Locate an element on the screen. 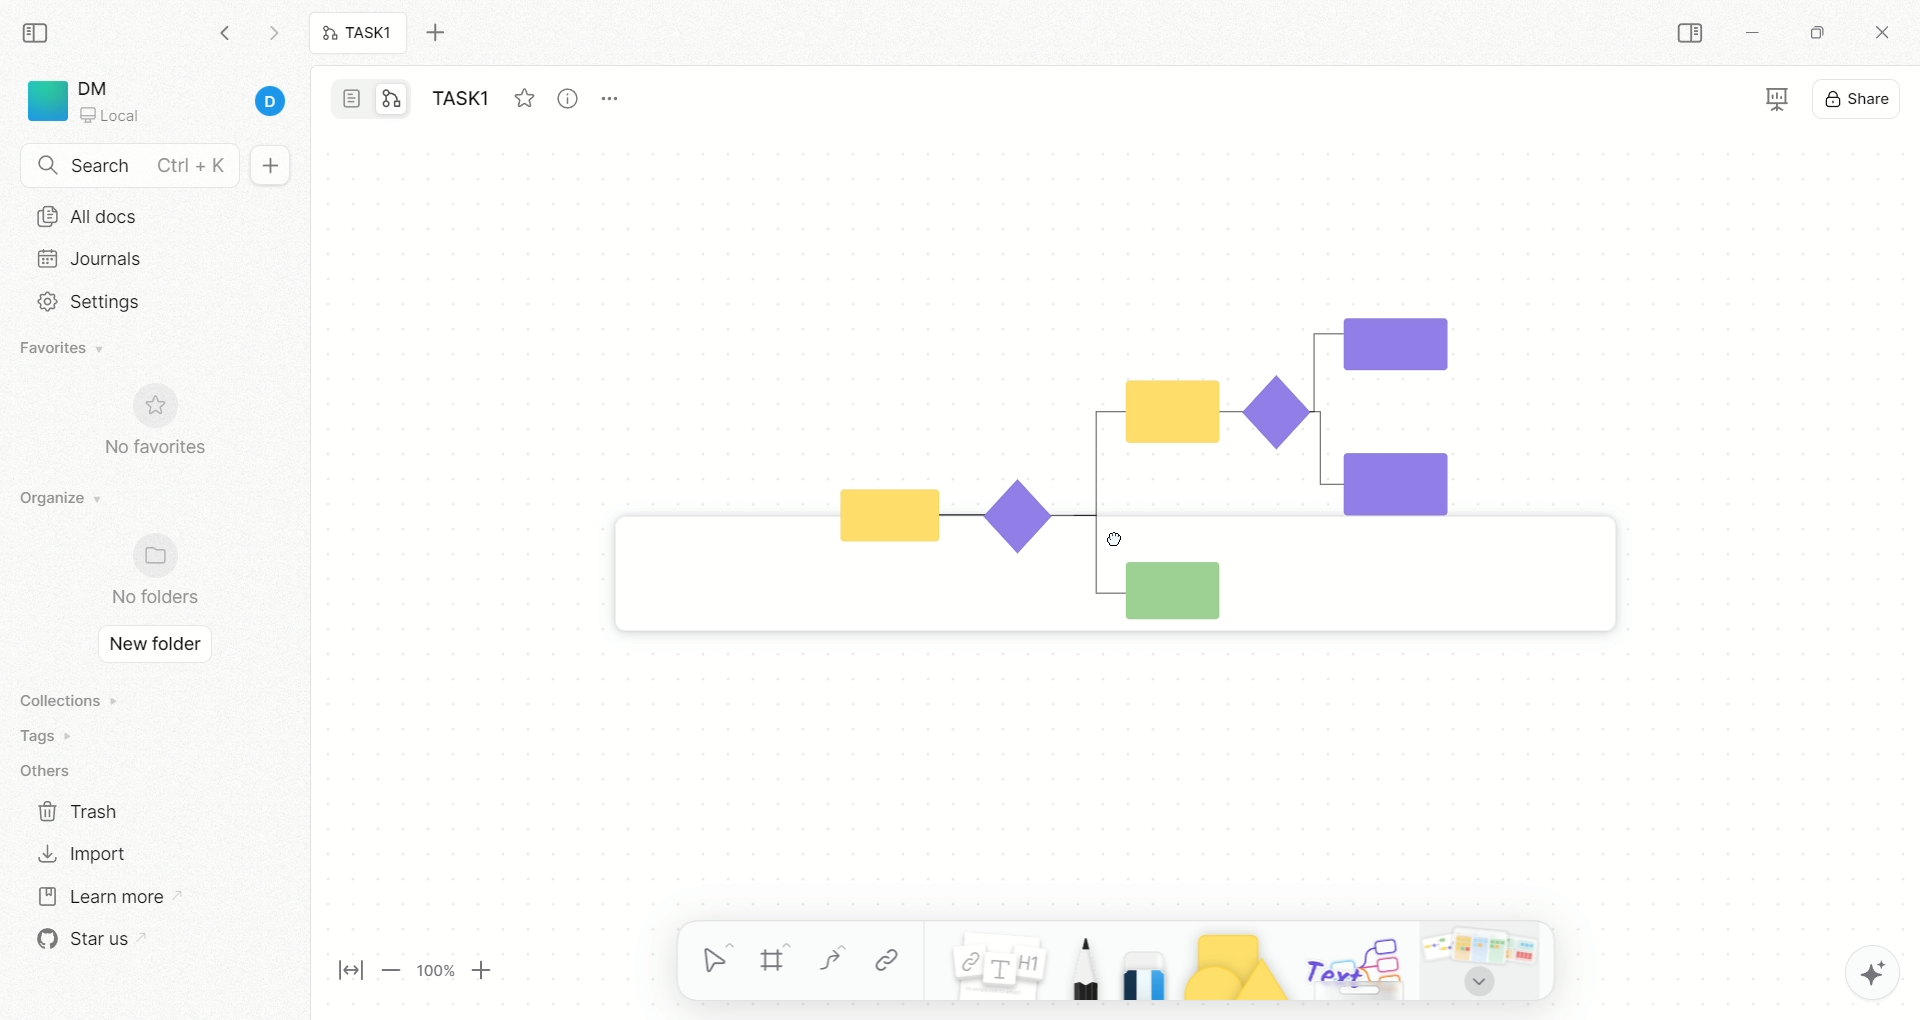 Image resolution: width=1920 pixels, height=1020 pixels. pencil is located at coordinates (1079, 963).